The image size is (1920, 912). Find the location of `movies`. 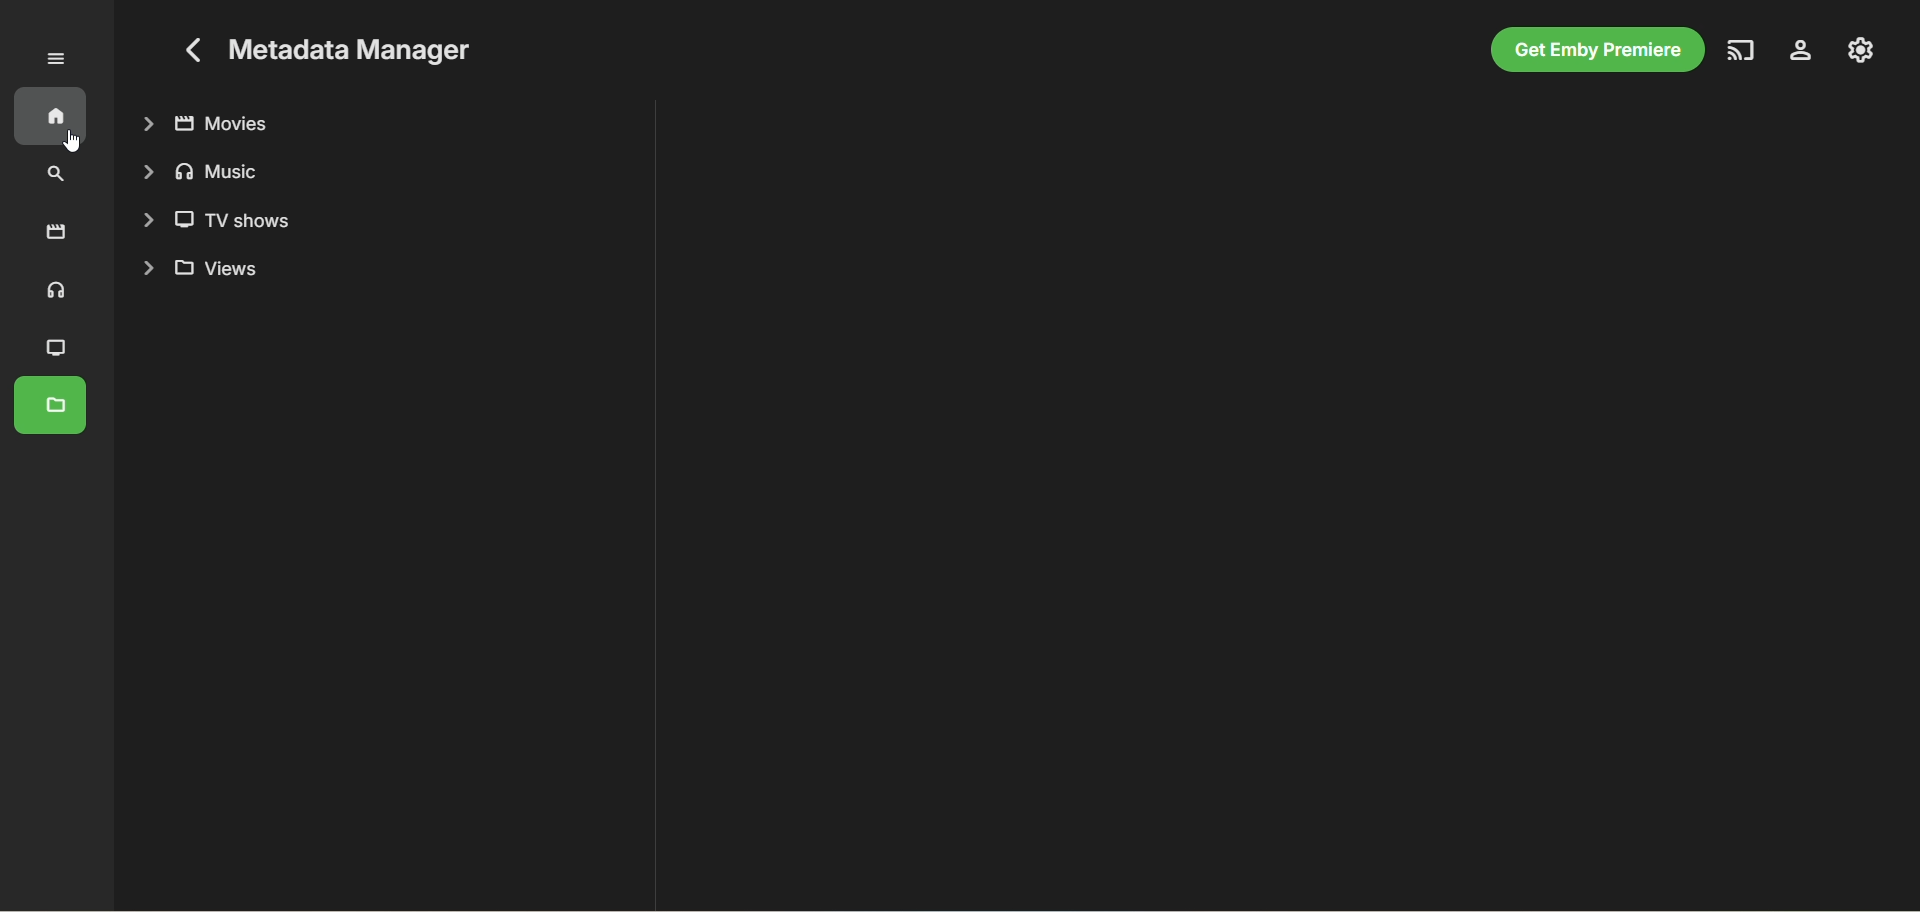

movies is located at coordinates (53, 232).